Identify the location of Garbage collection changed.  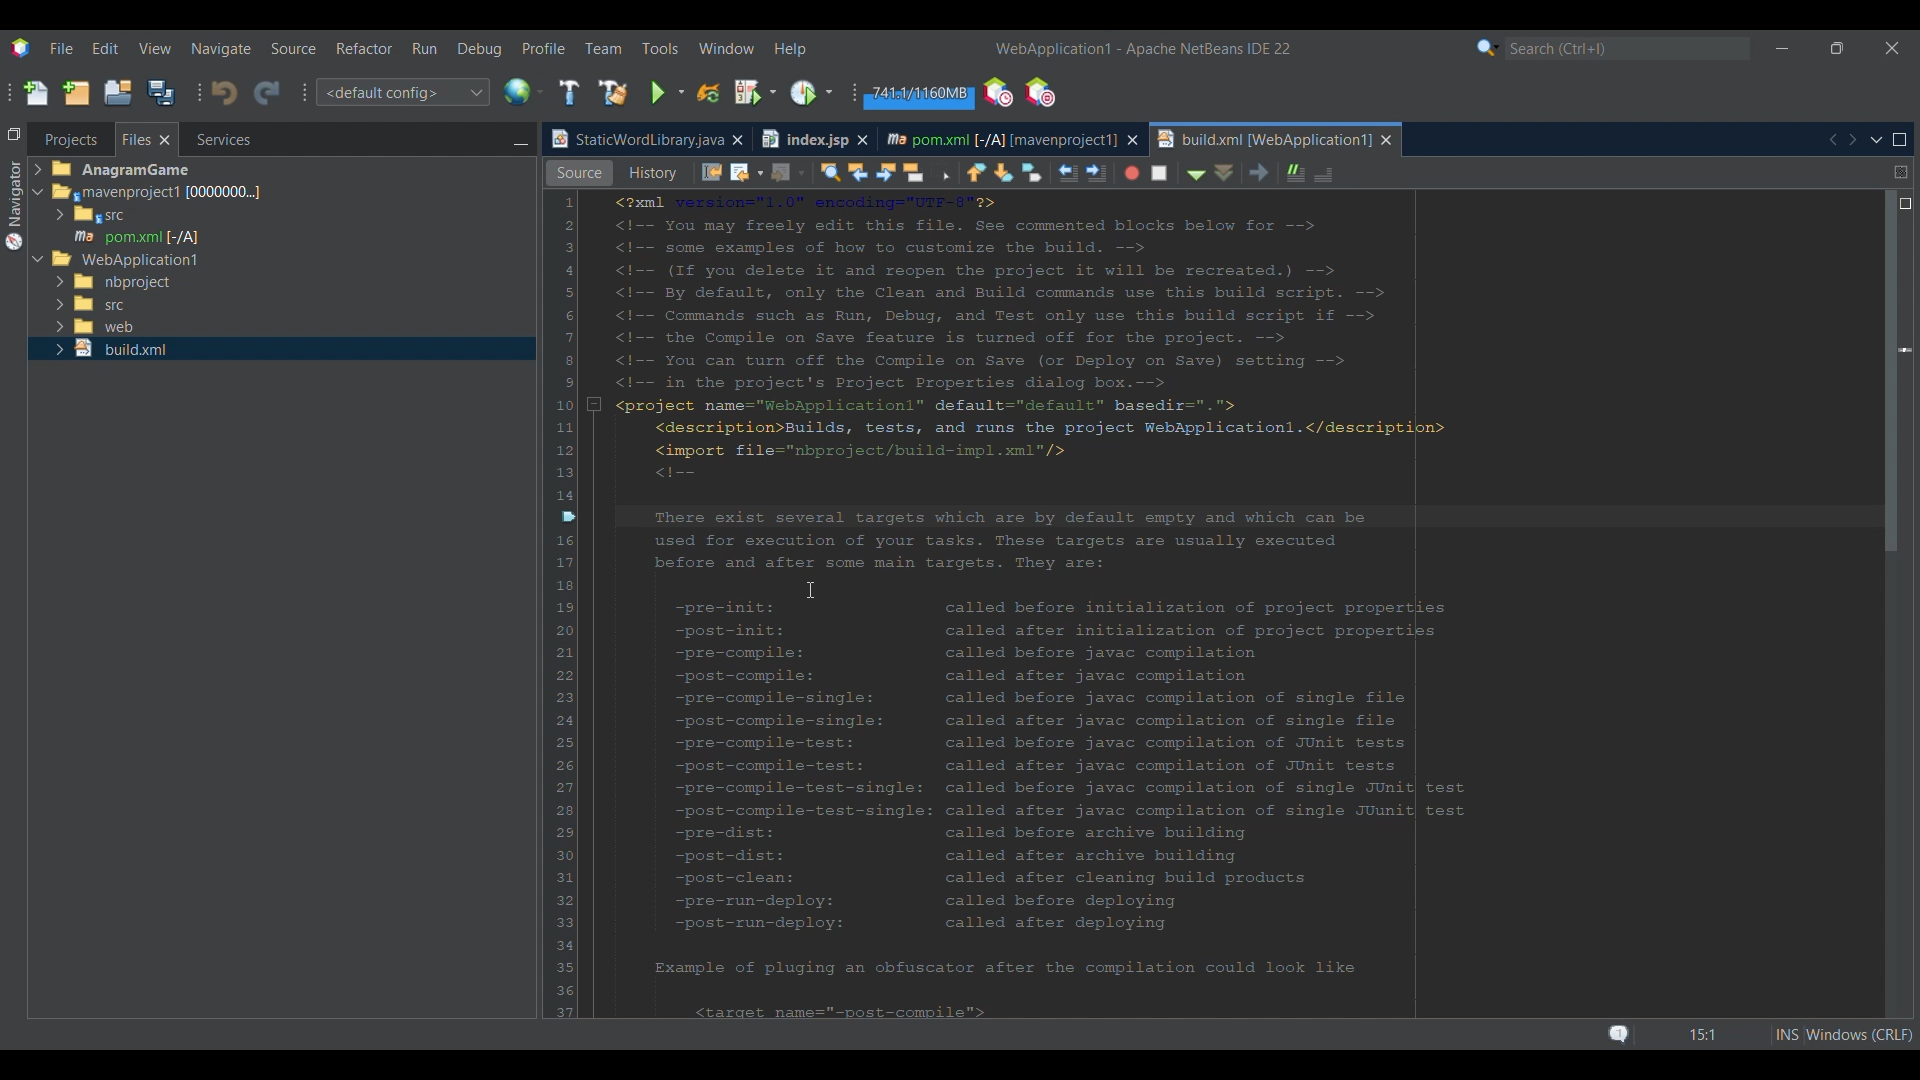
(918, 96).